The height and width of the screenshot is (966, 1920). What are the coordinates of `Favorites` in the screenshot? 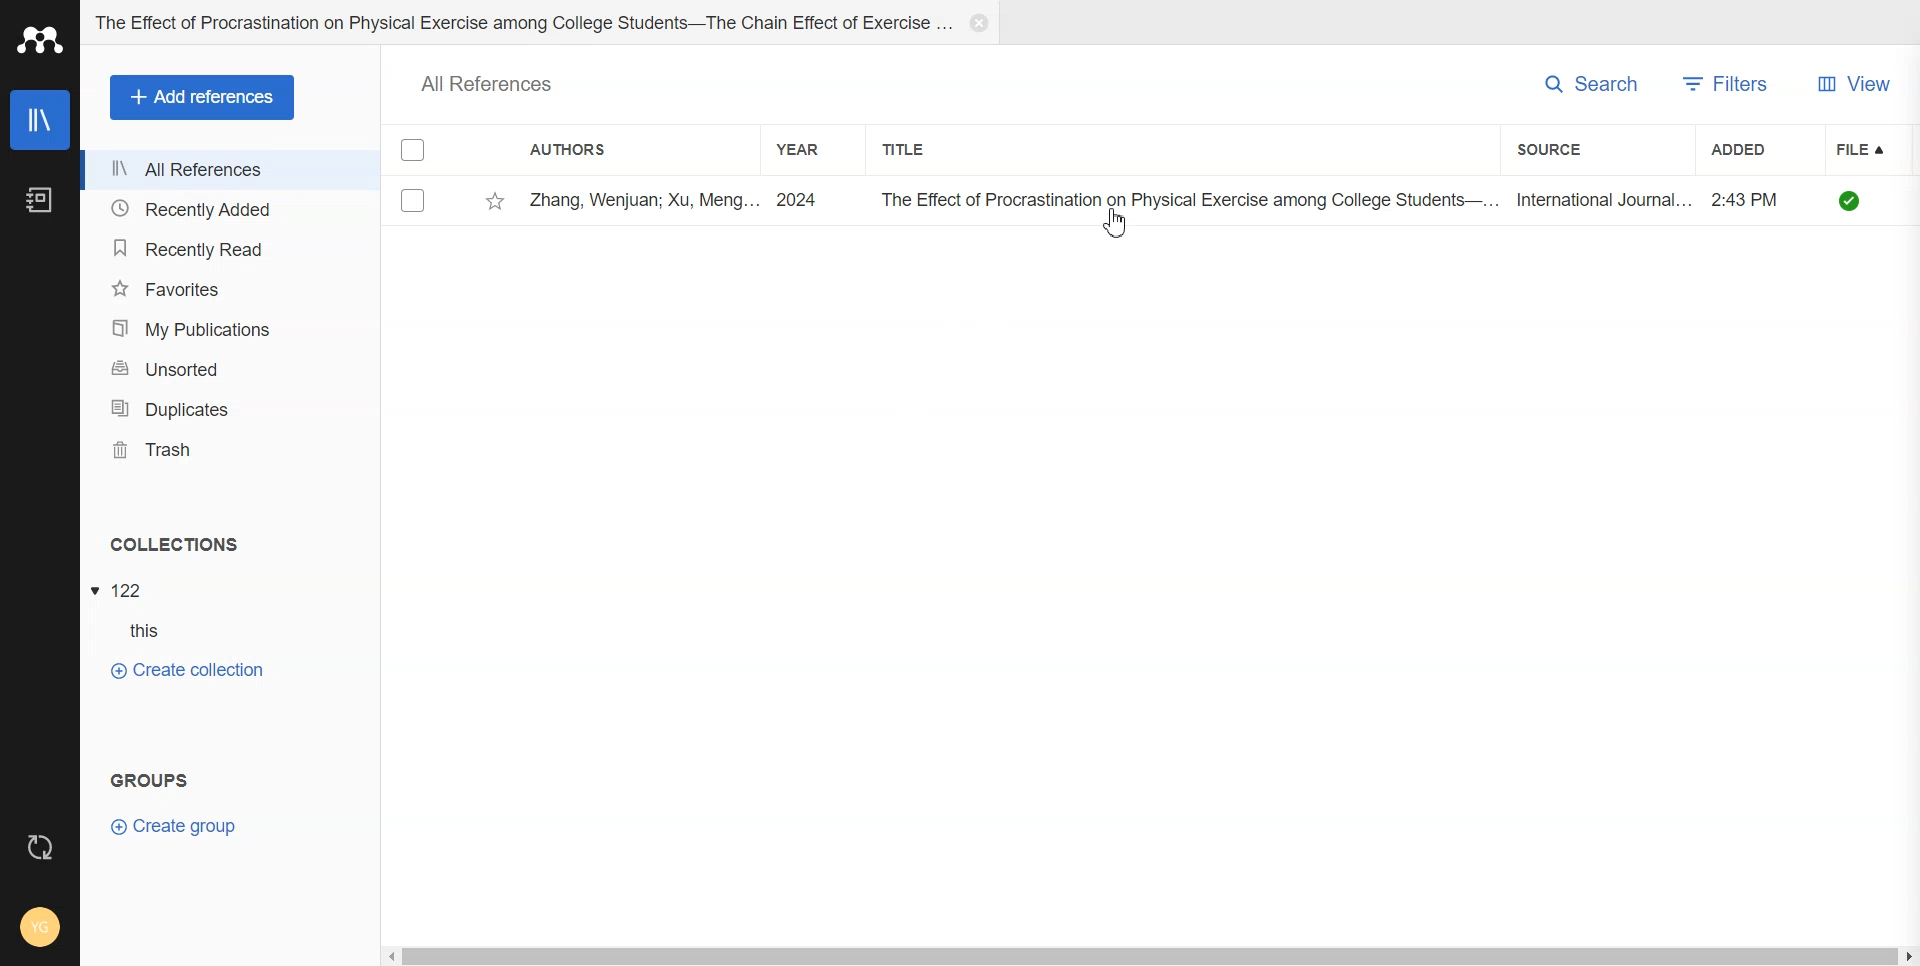 It's located at (230, 288).